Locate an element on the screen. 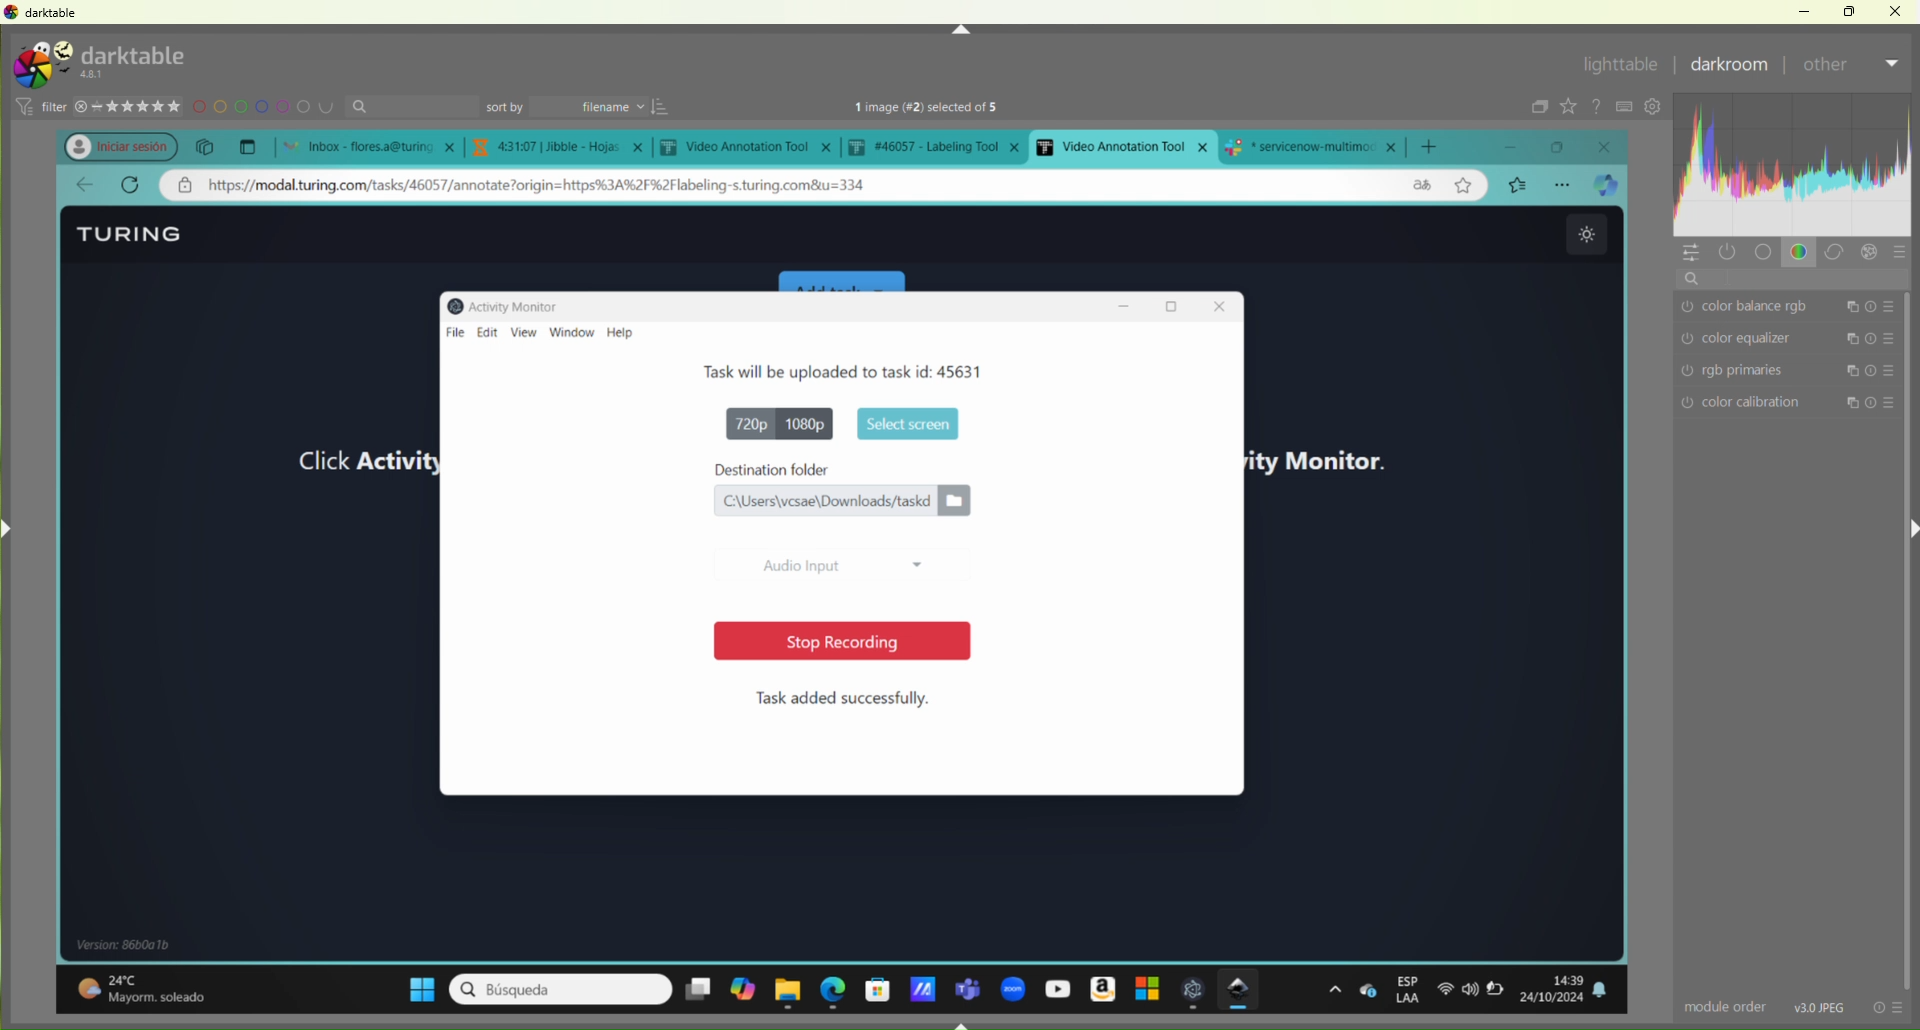 Image resolution: width=1920 pixels, height=1030 pixels. customization is located at coordinates (1795, 179).